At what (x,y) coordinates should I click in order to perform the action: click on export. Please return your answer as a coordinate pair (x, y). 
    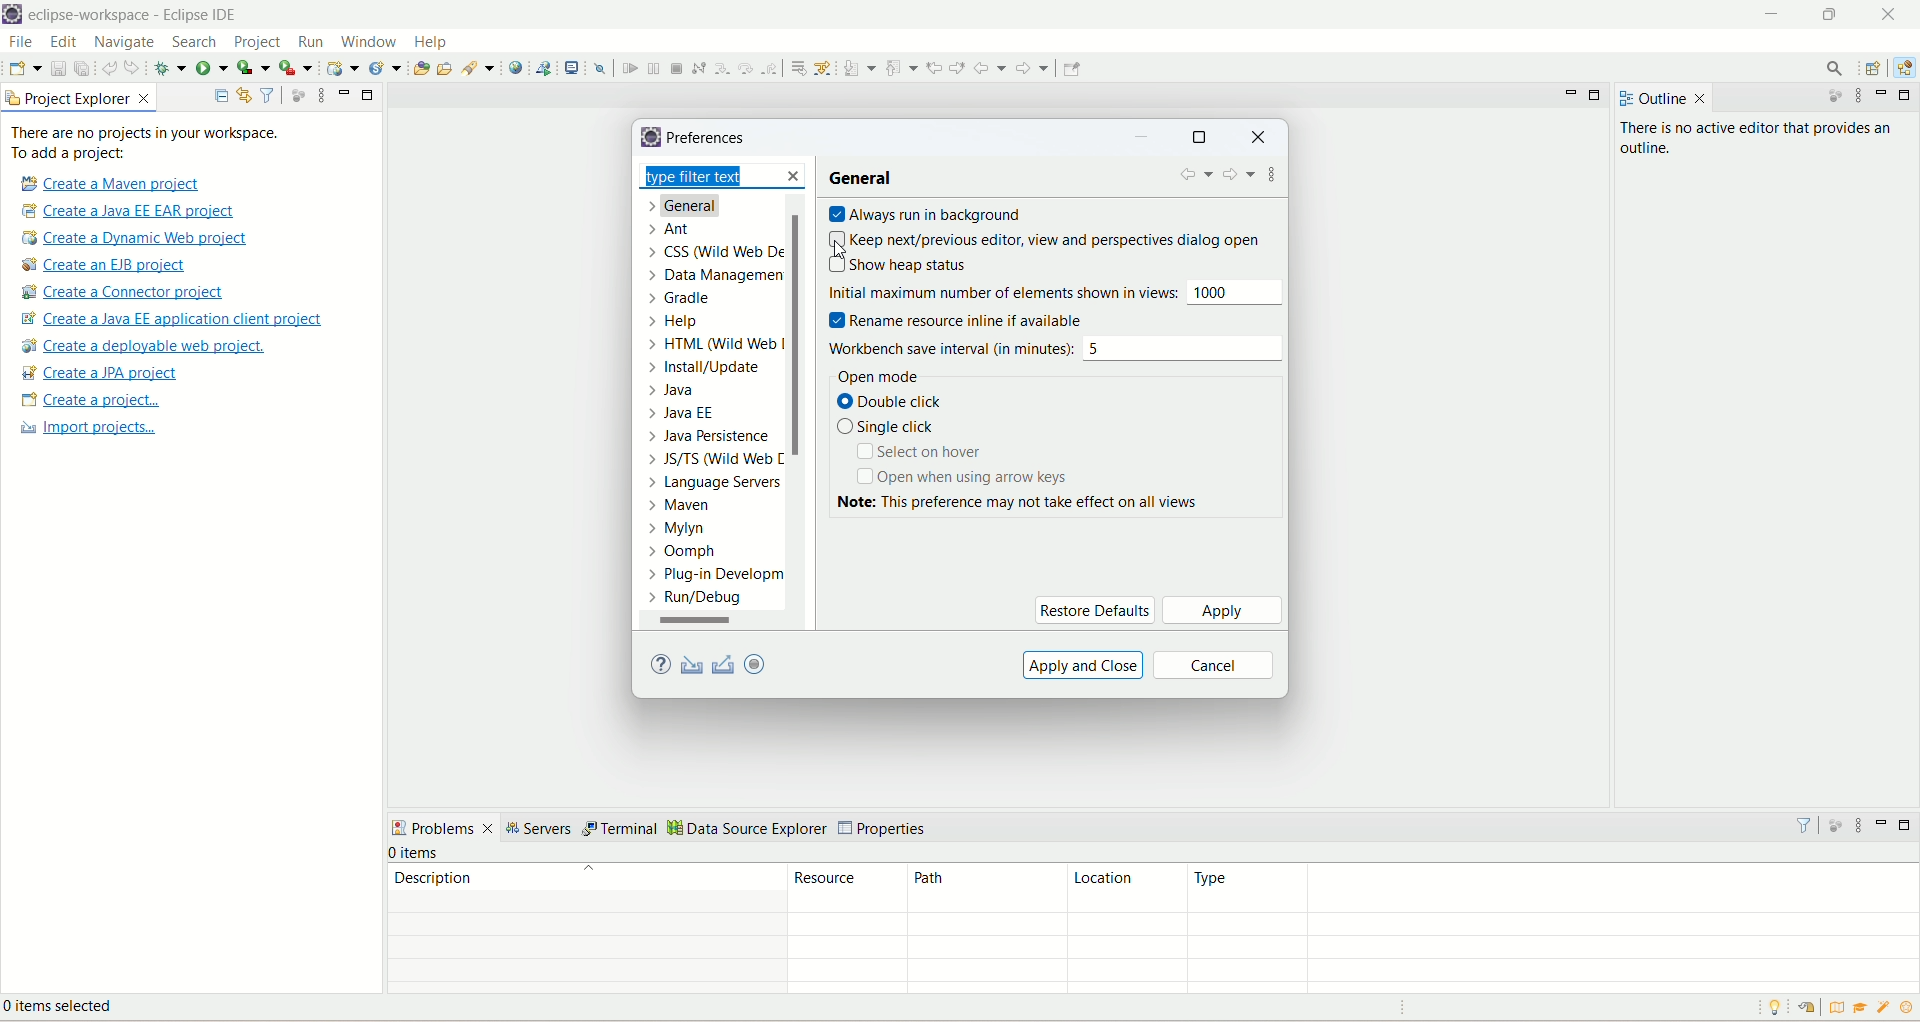
    Looking at the image, I should click on (725, 664).